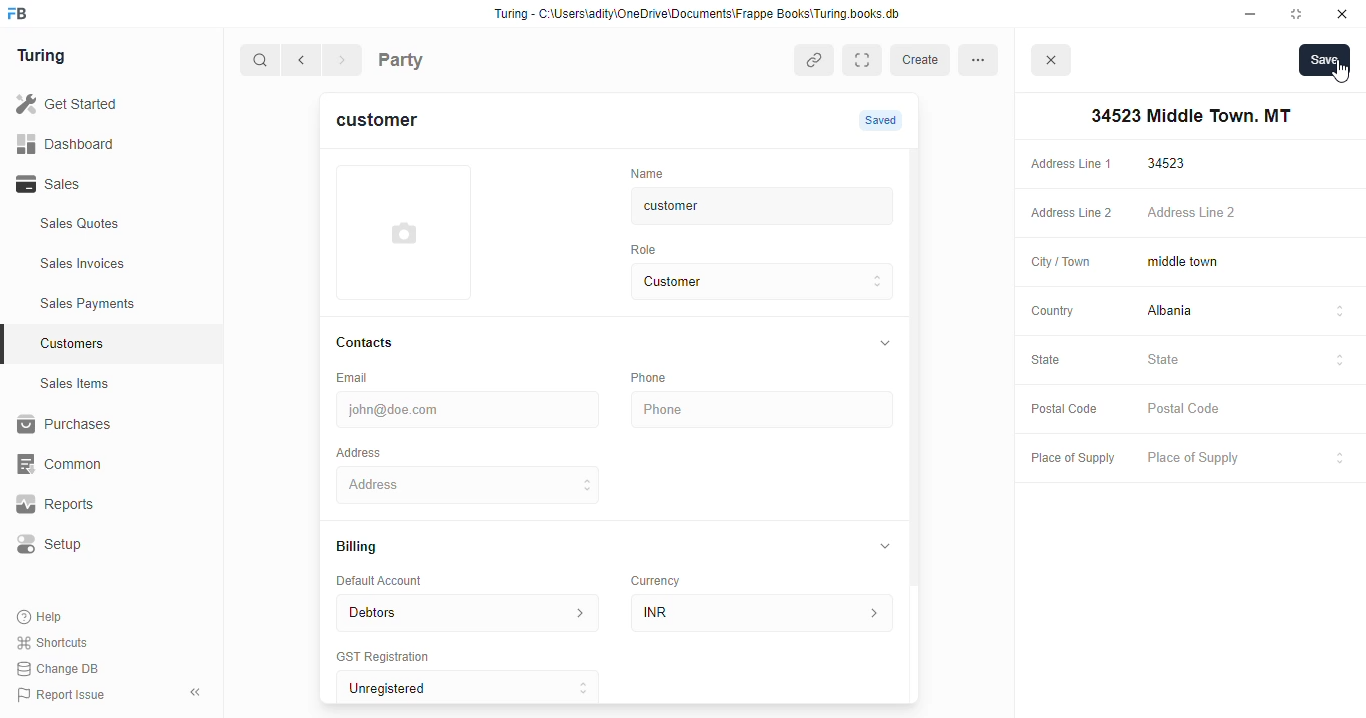 Image resolution: width=1366 pixels, height=718 pixels. What do you see at coordinates (65, 693) in the screenshot?
I see `Report Issue` at bounding box center [65, 693].